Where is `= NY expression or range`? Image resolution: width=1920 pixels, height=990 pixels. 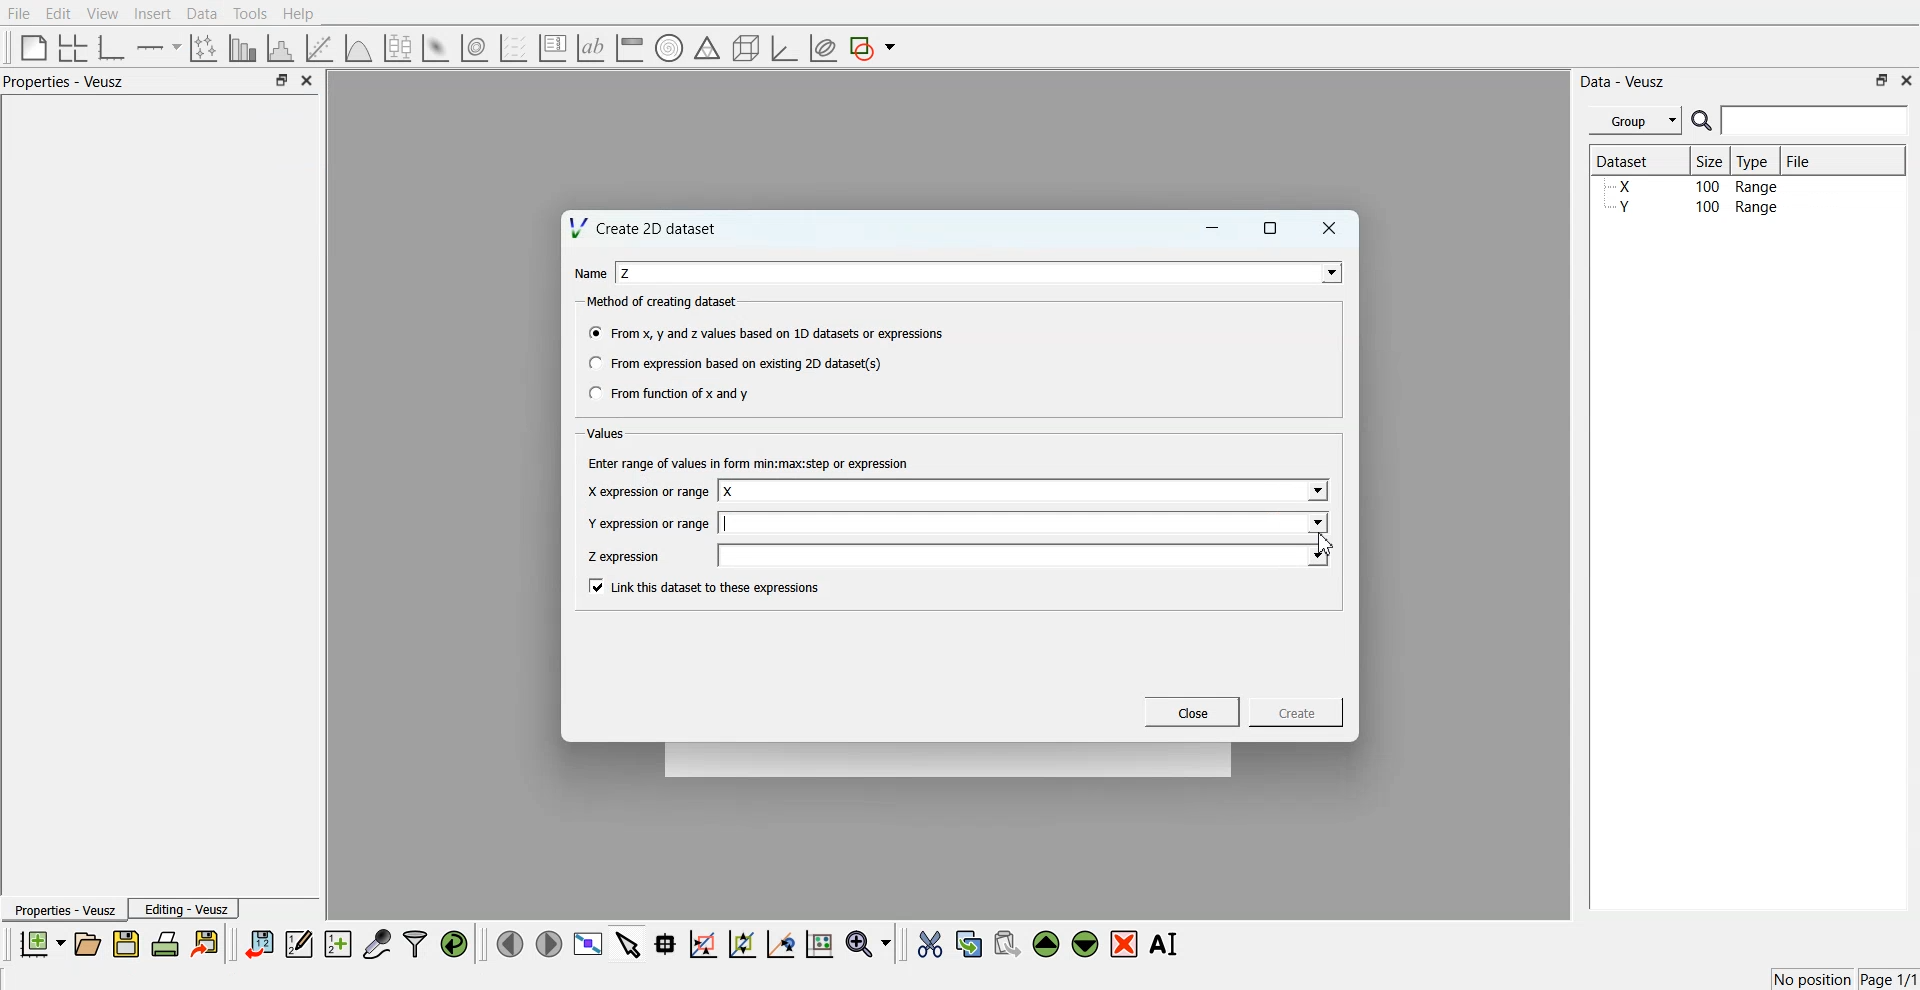
= NY expression or range is located at coordinates (649, 523).